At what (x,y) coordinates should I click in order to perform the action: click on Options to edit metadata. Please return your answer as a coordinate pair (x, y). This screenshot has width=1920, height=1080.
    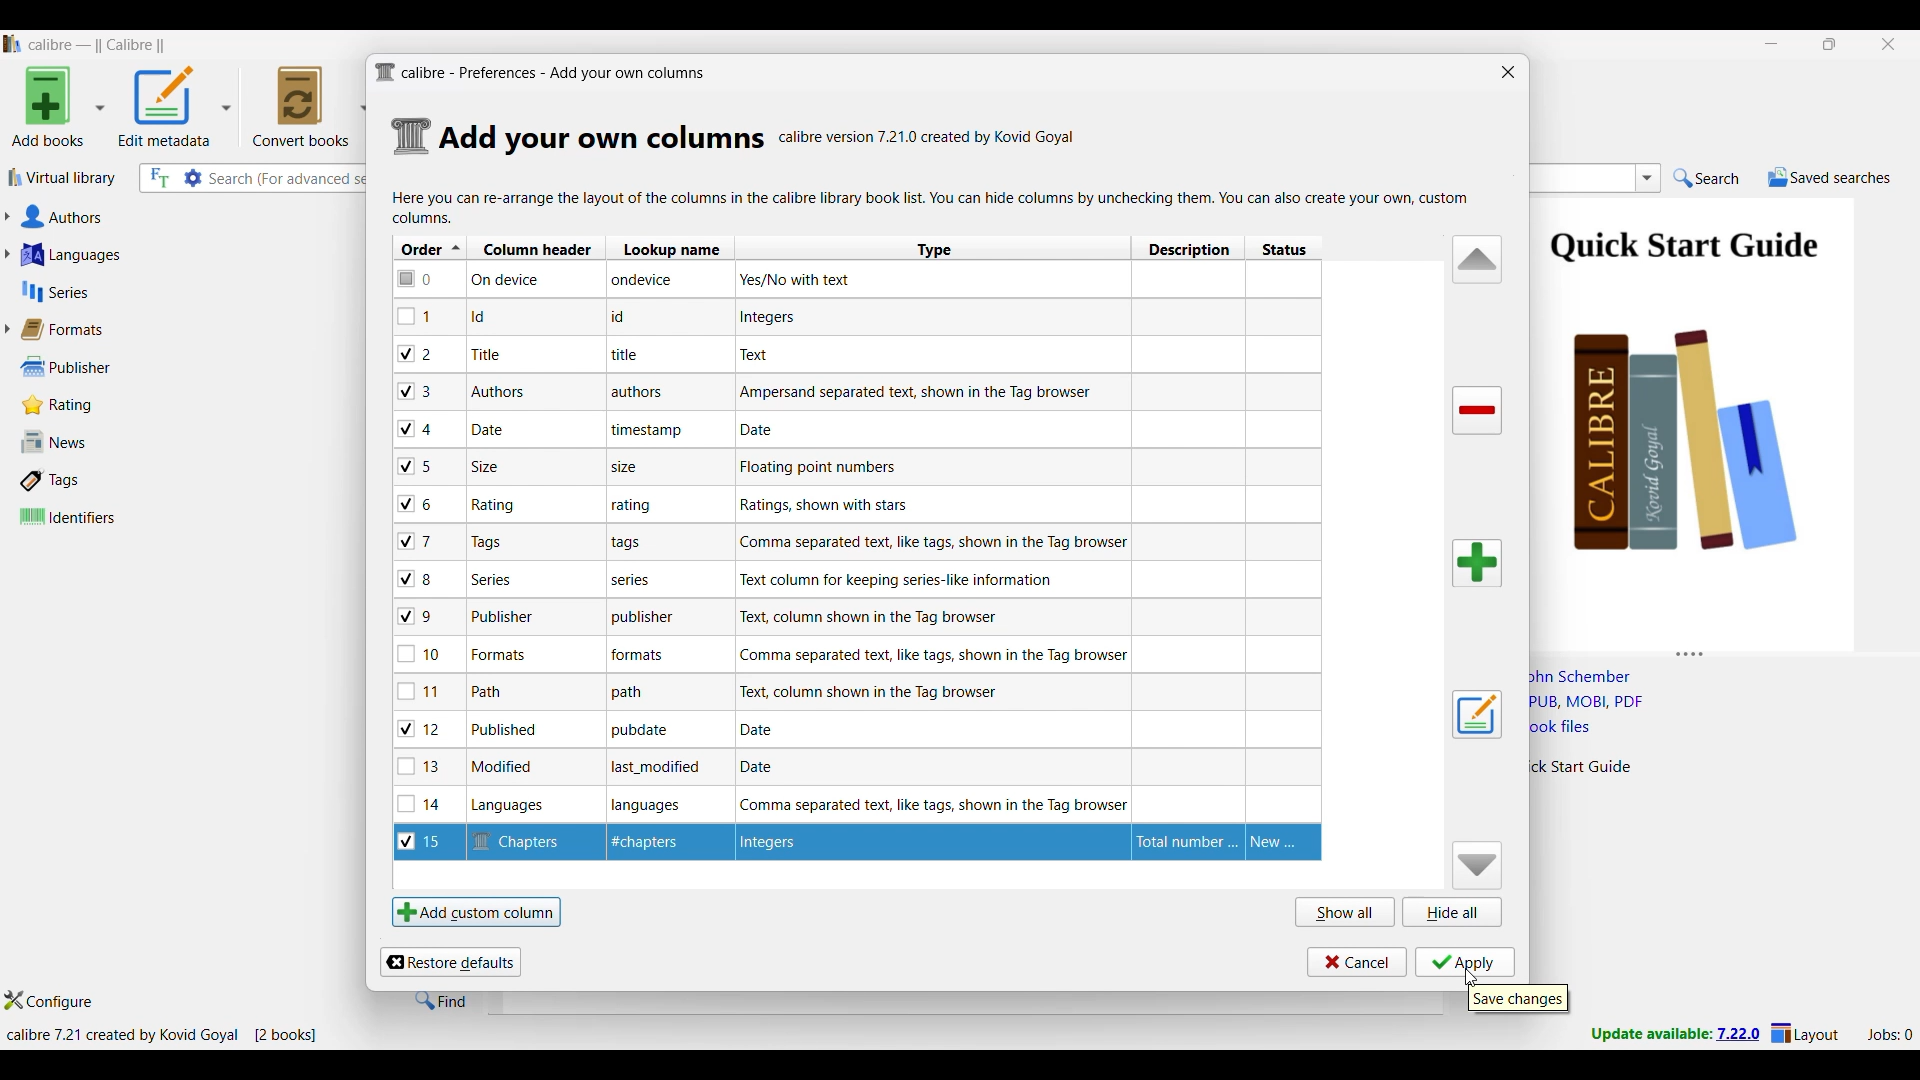
    Looking at the image, I should click on (175, 106).